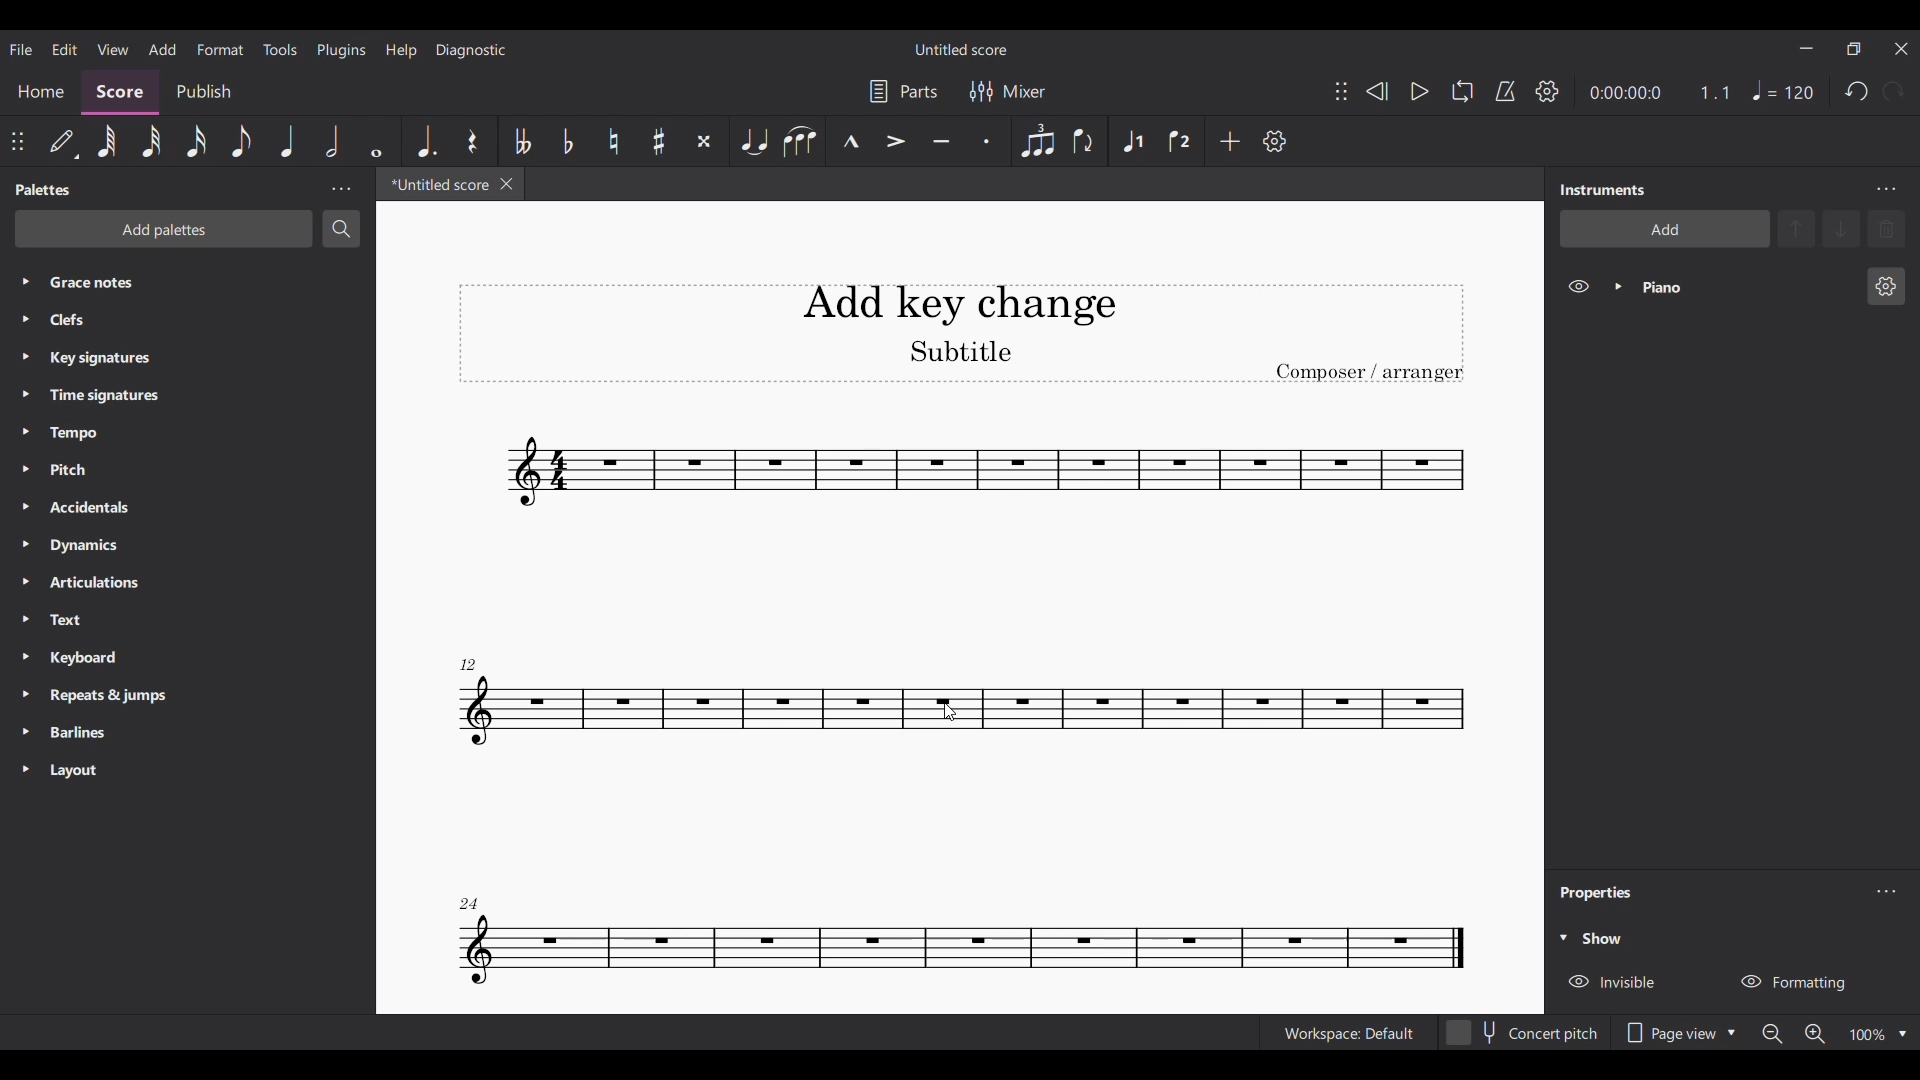 The image size is (1920, 1080). I want to click on Toggle double sharp, so click(704, 140).